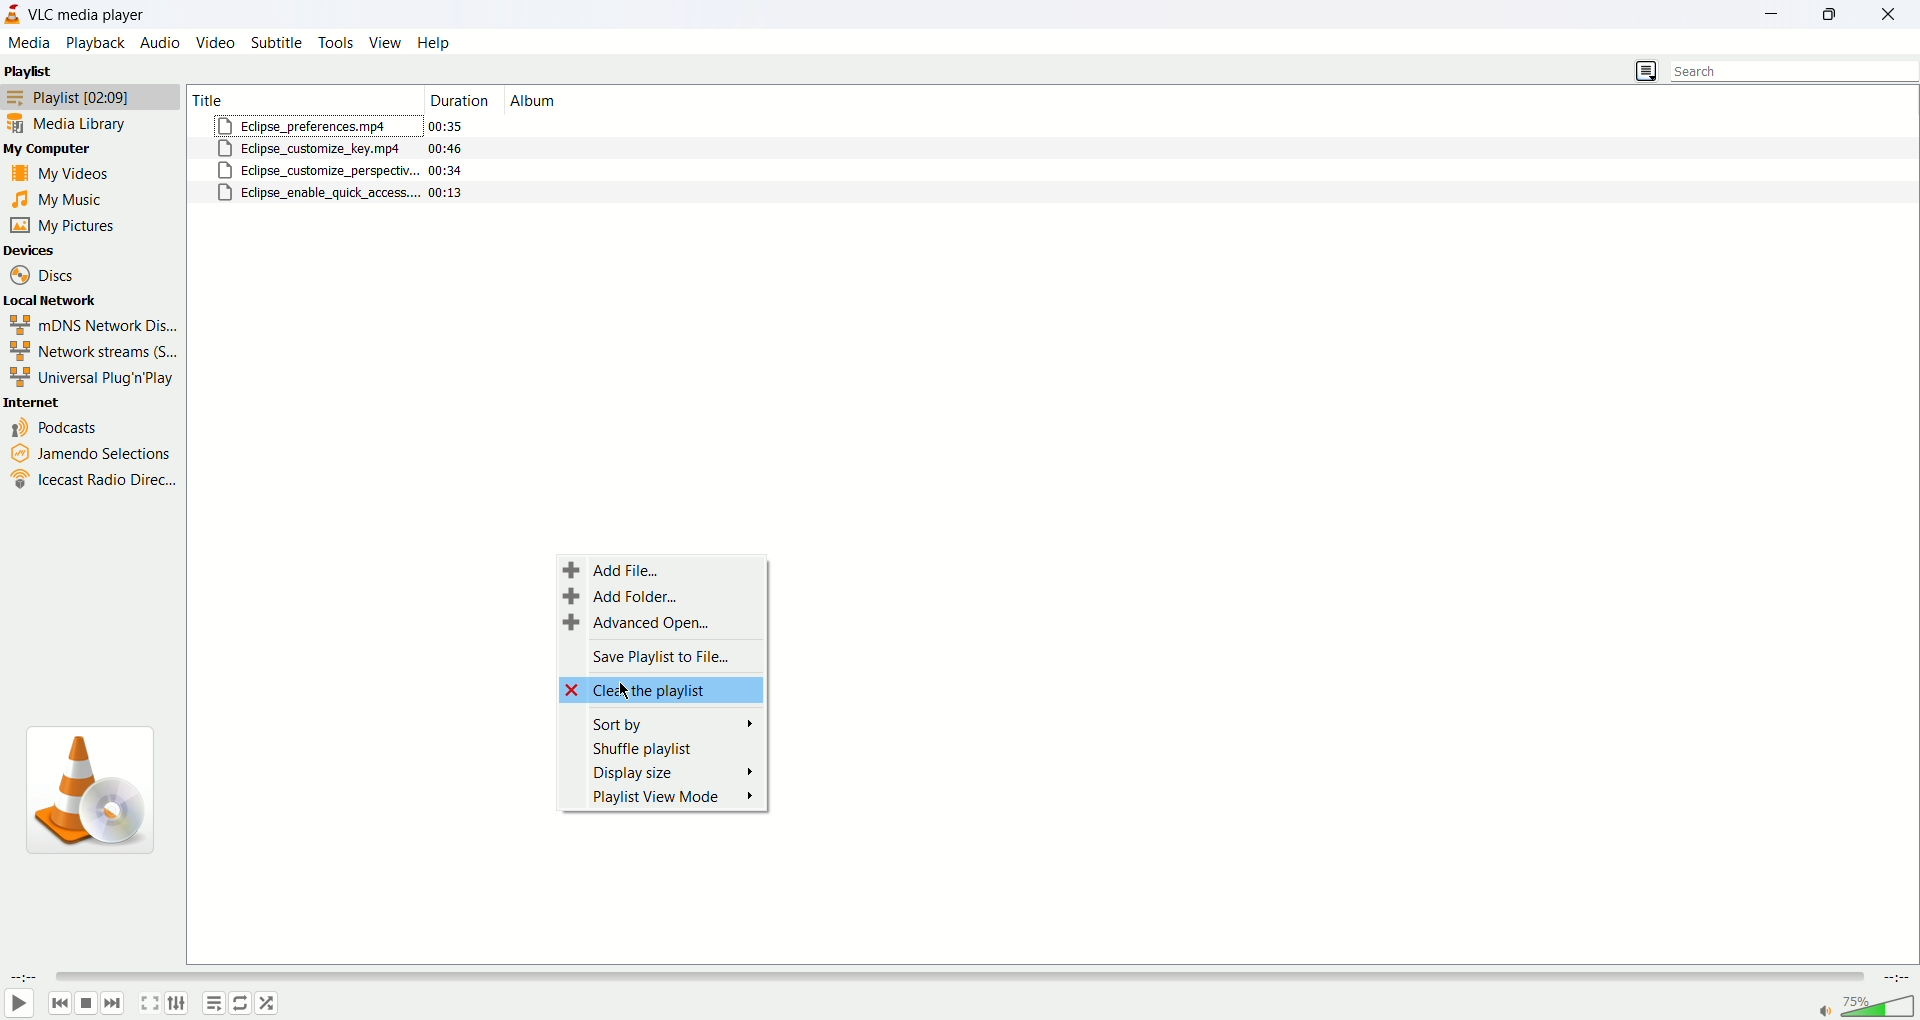  Describe the element at coordinates (672, 772) in the screenshot. I see `display size` at that location.